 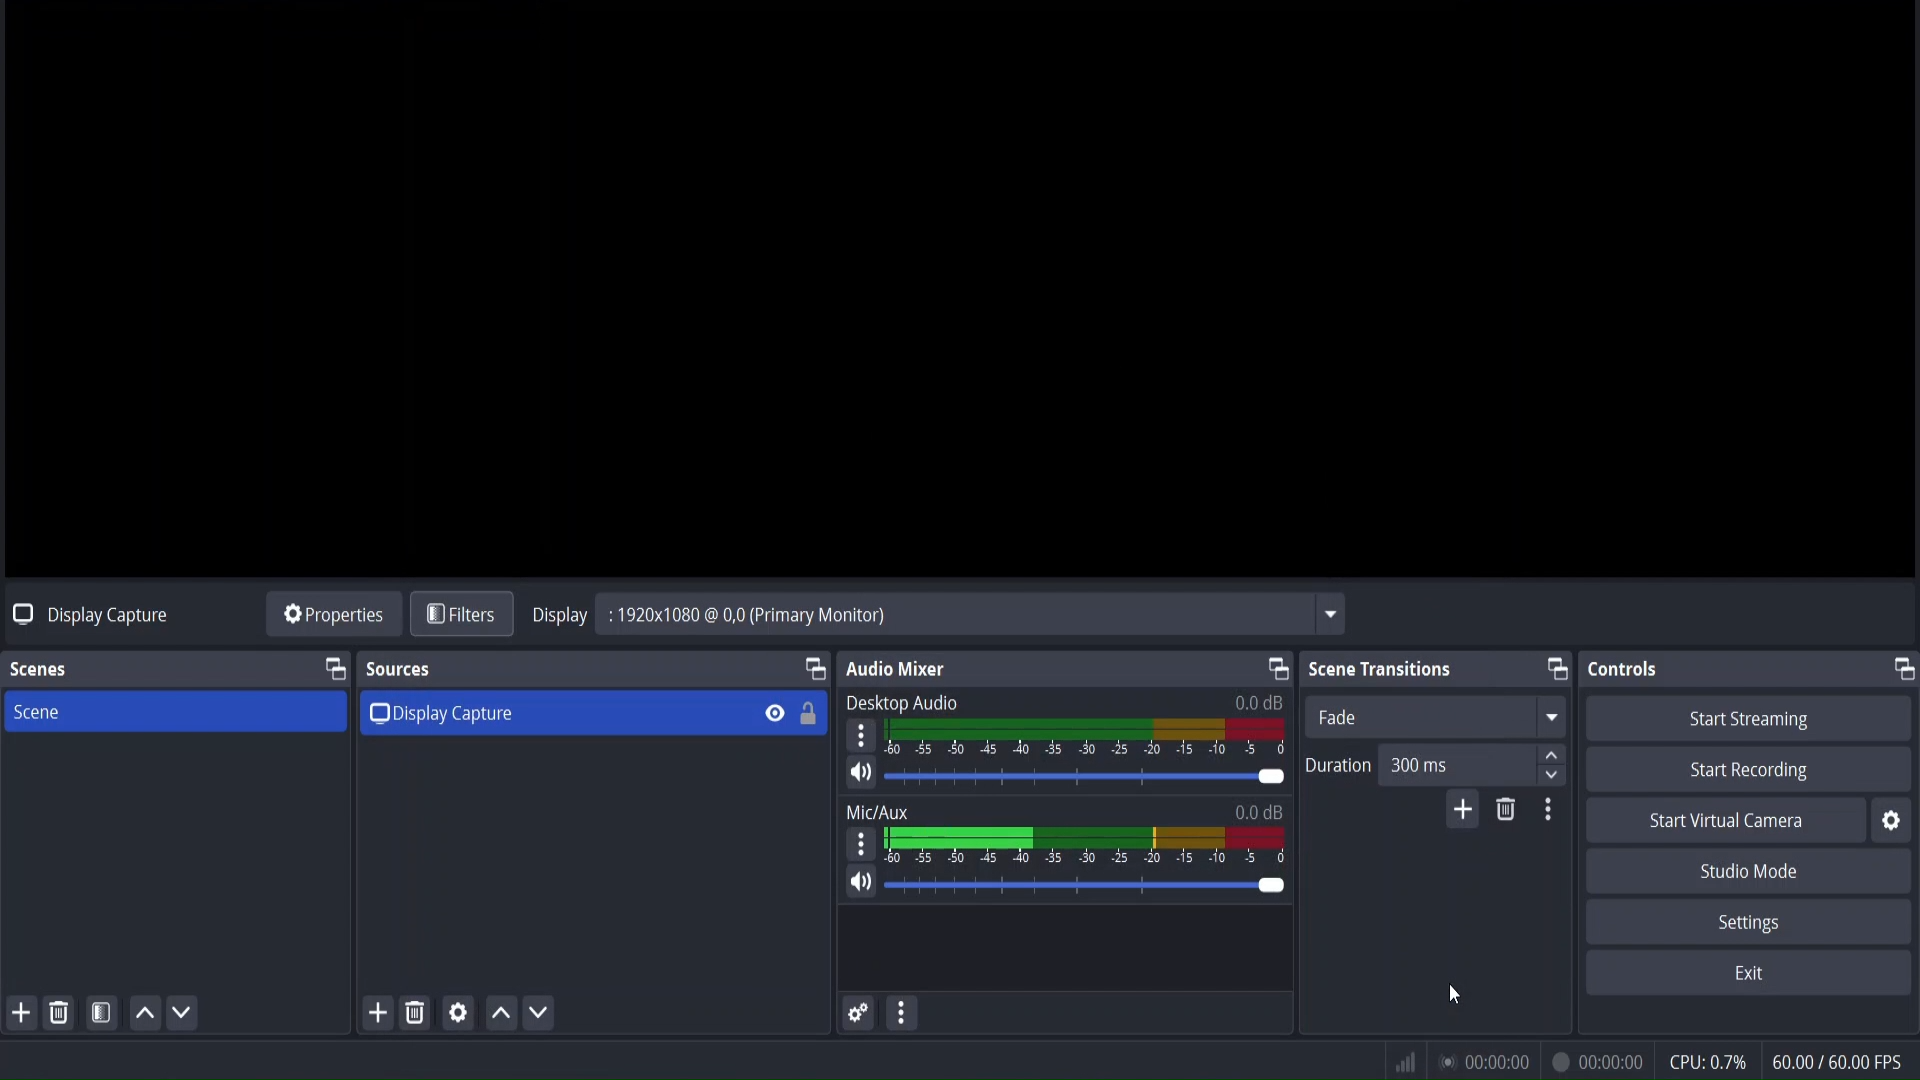 What do you see at coordinates (333, 617) in the screenshot?
I see `source properties` at bounding box center [333, 617].